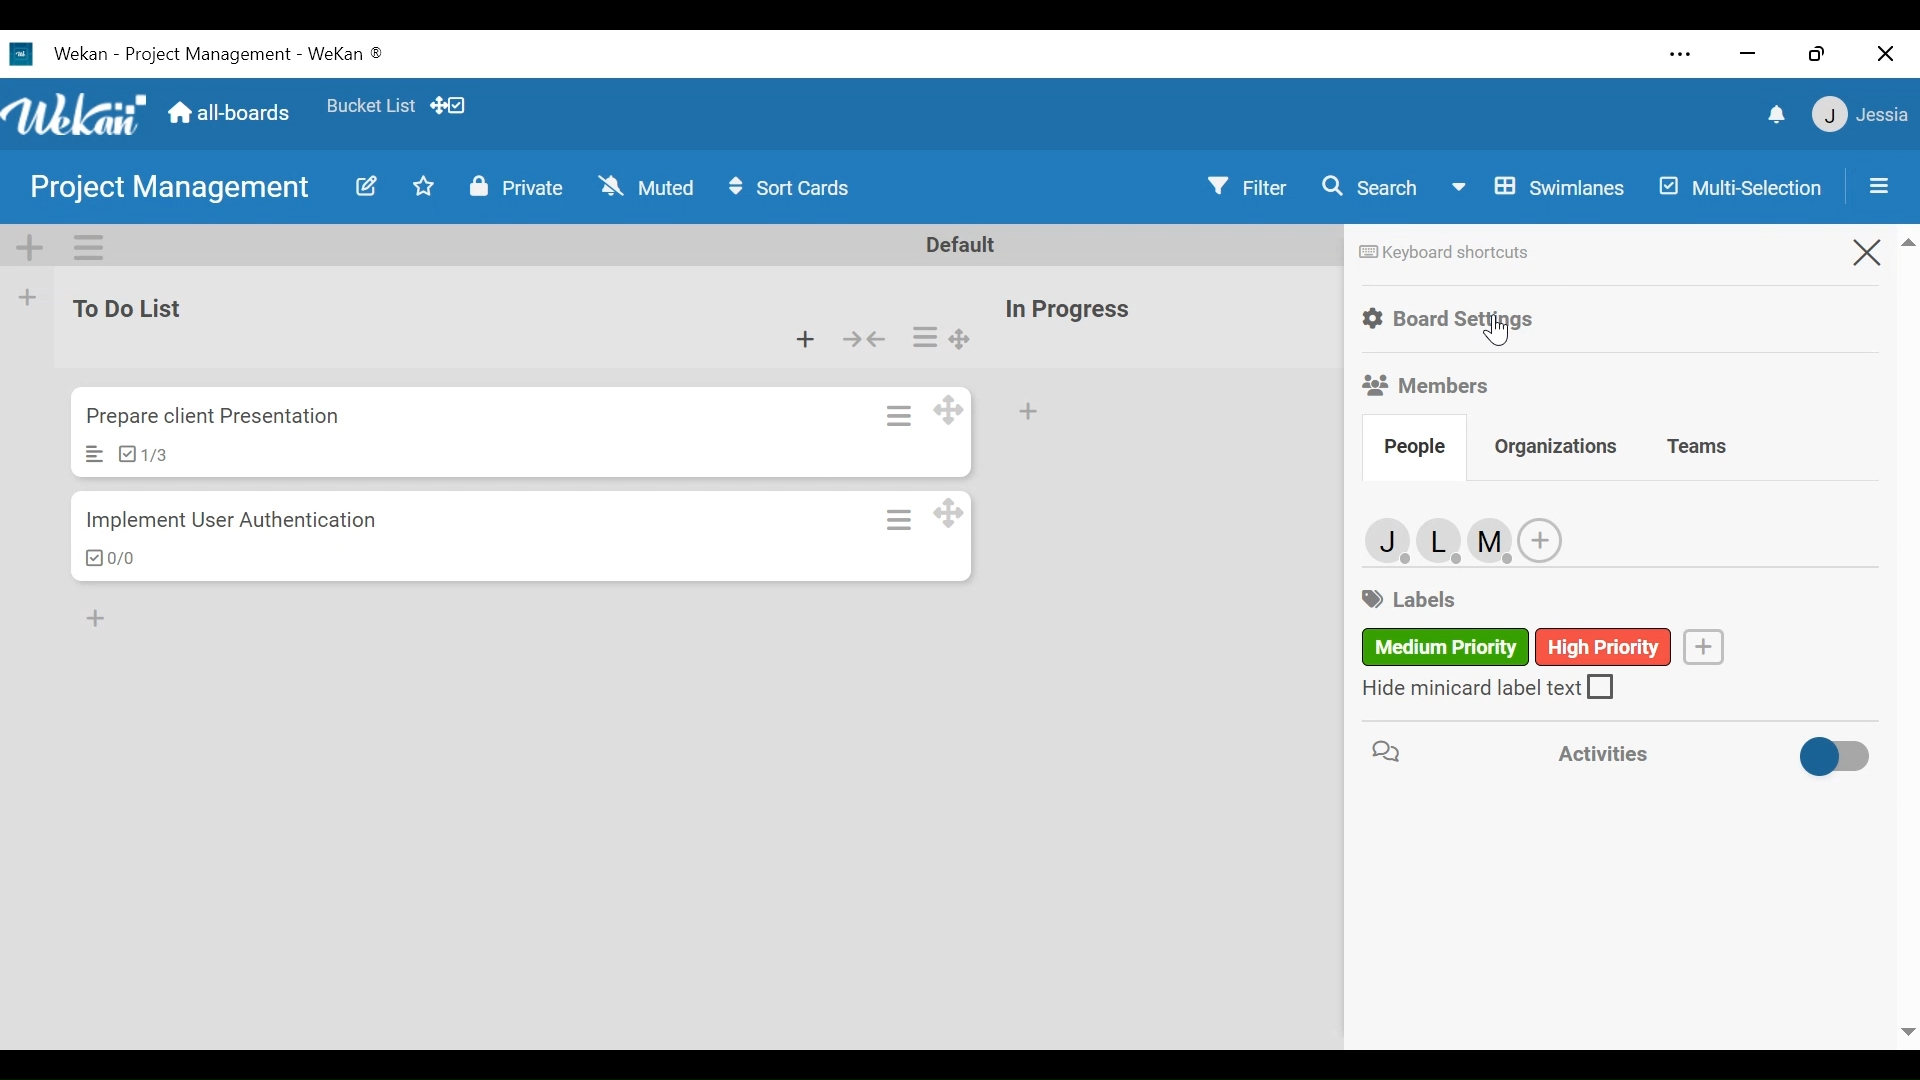 Image resolution: width=1920 pixels, height=1080 pixels. Describe the element at coordinates (1877, 187) in the screenshot. I see `Open/Close Side Pane` at that location.